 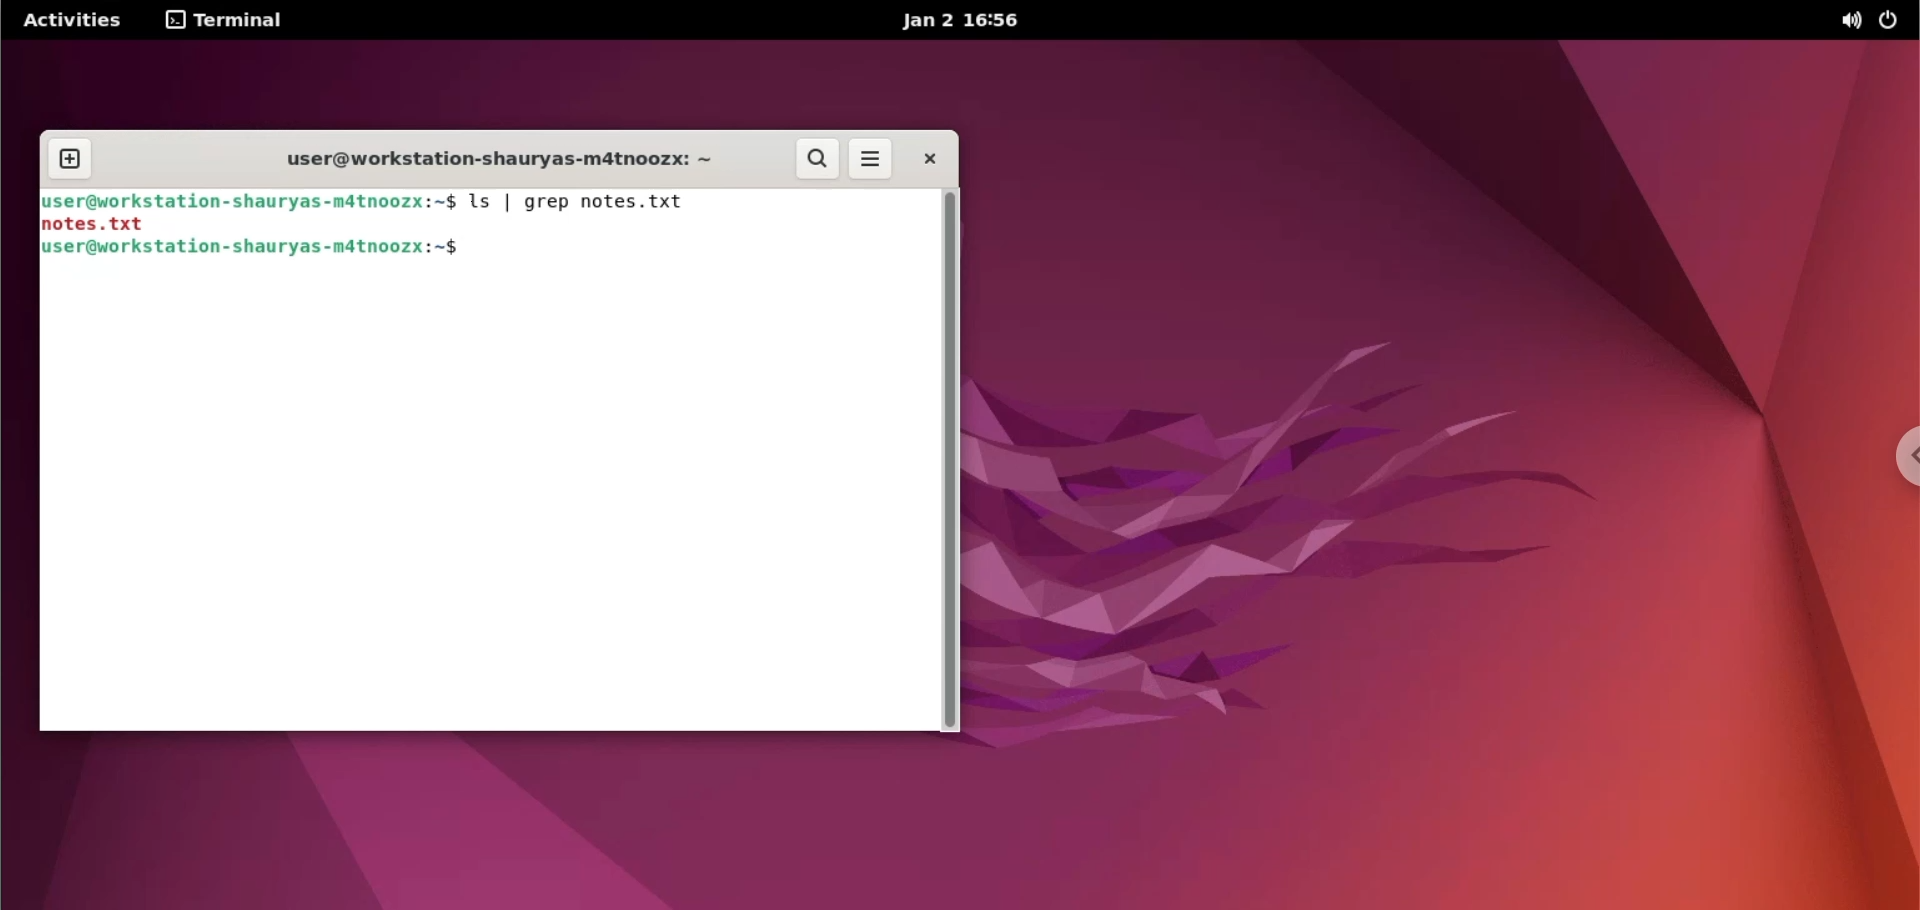 What do you see at coordinates (229, 20) in the screenshot?
I see `Terminal ` at bounding box center [229, 20].